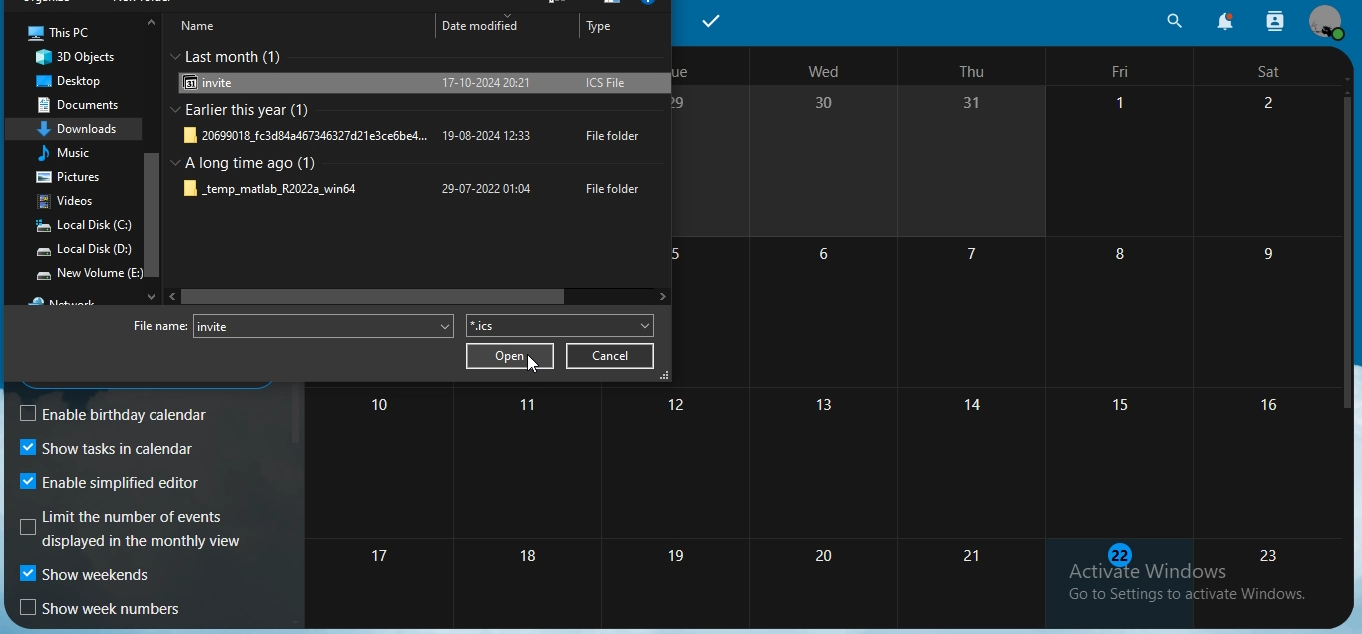 Image resolution: width=1362 pixels, height=634 pixels. I want to click on show weekends, so click(88, 577).